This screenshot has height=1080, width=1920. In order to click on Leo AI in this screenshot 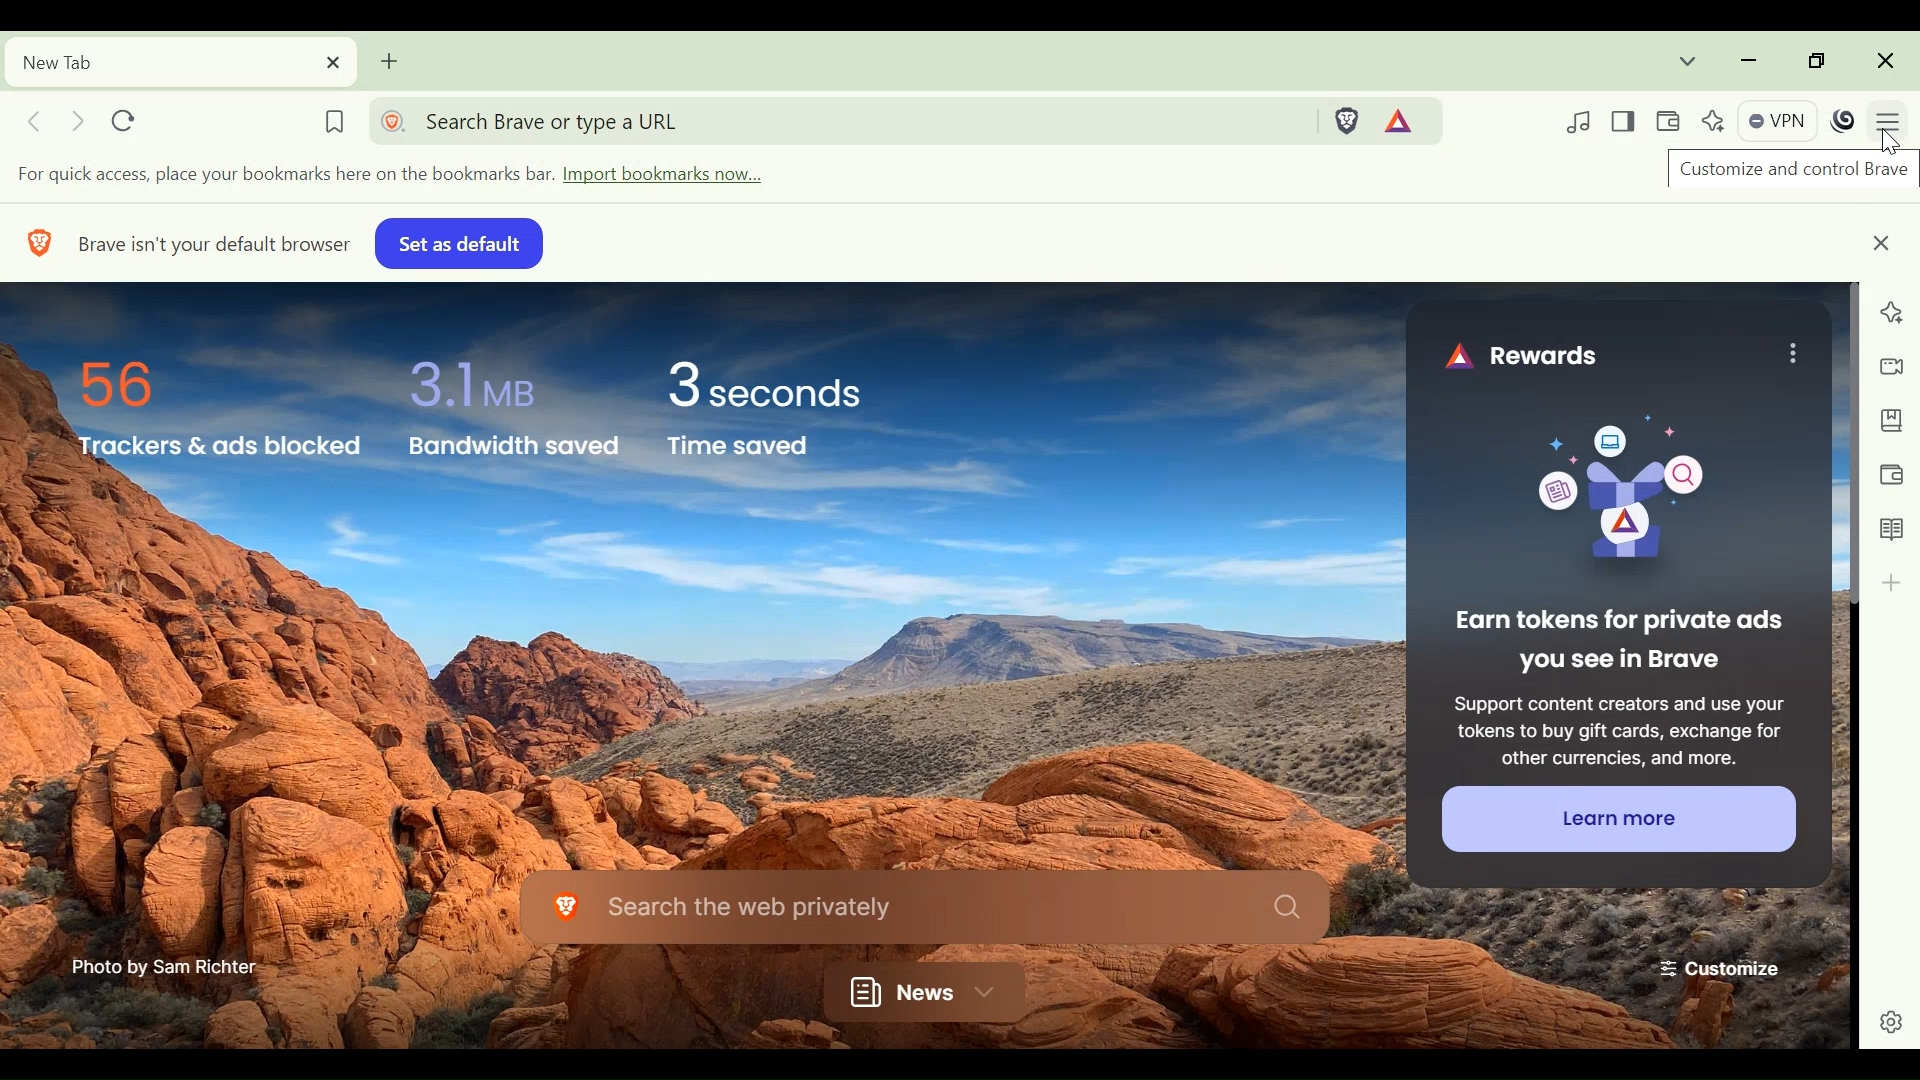, I will do `click(1711, 119)`.